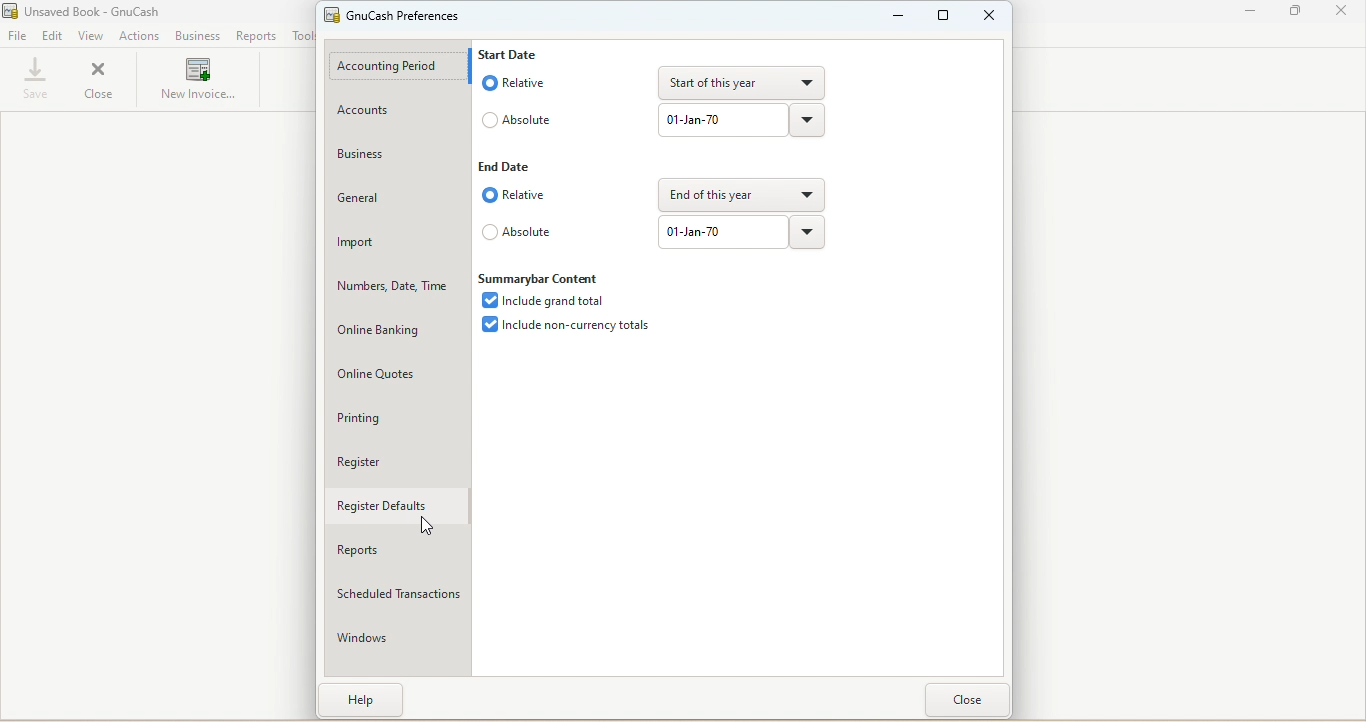 This screenshot has width=1366, height=722. I want to click on Absolute, so click(525, 118).